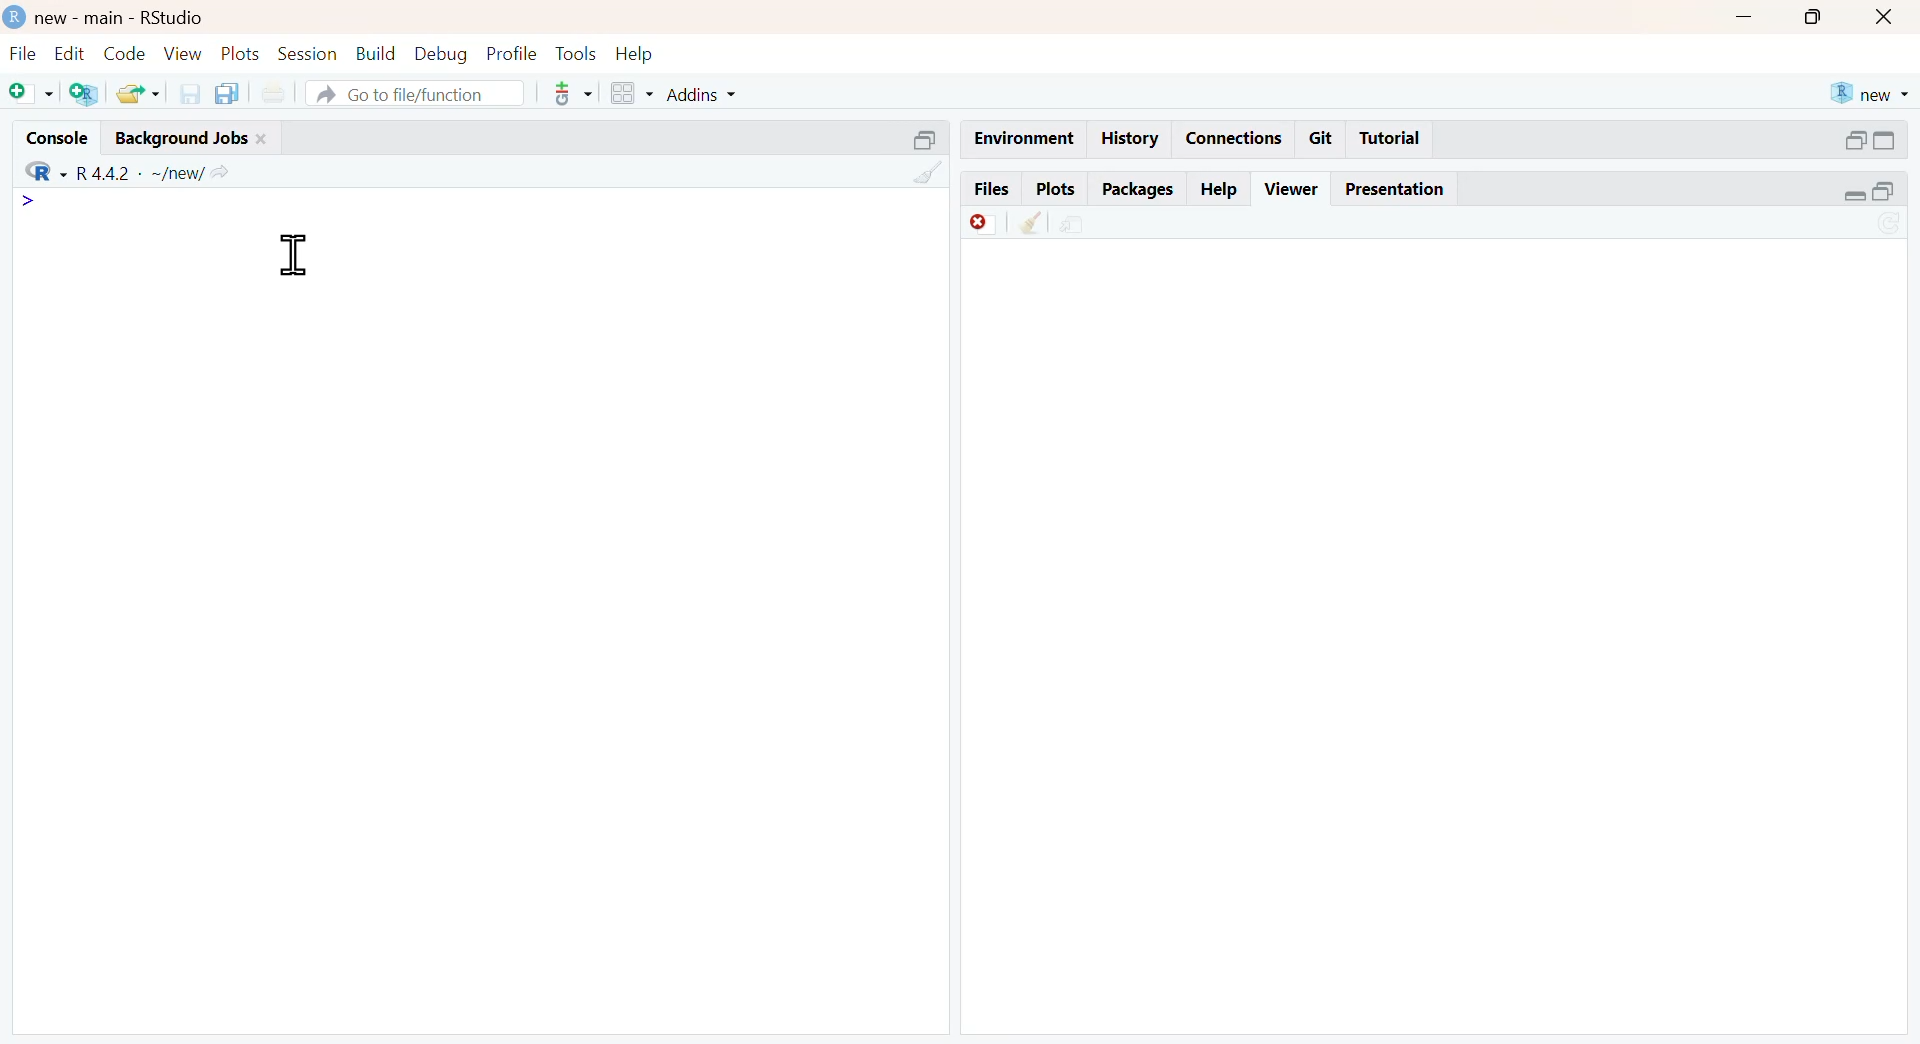 This screenshot has height=1044, width=1920. What do you see at coordinates (242, 53) in the screenshot?
I see `plots` at bounding box center [242, 53].